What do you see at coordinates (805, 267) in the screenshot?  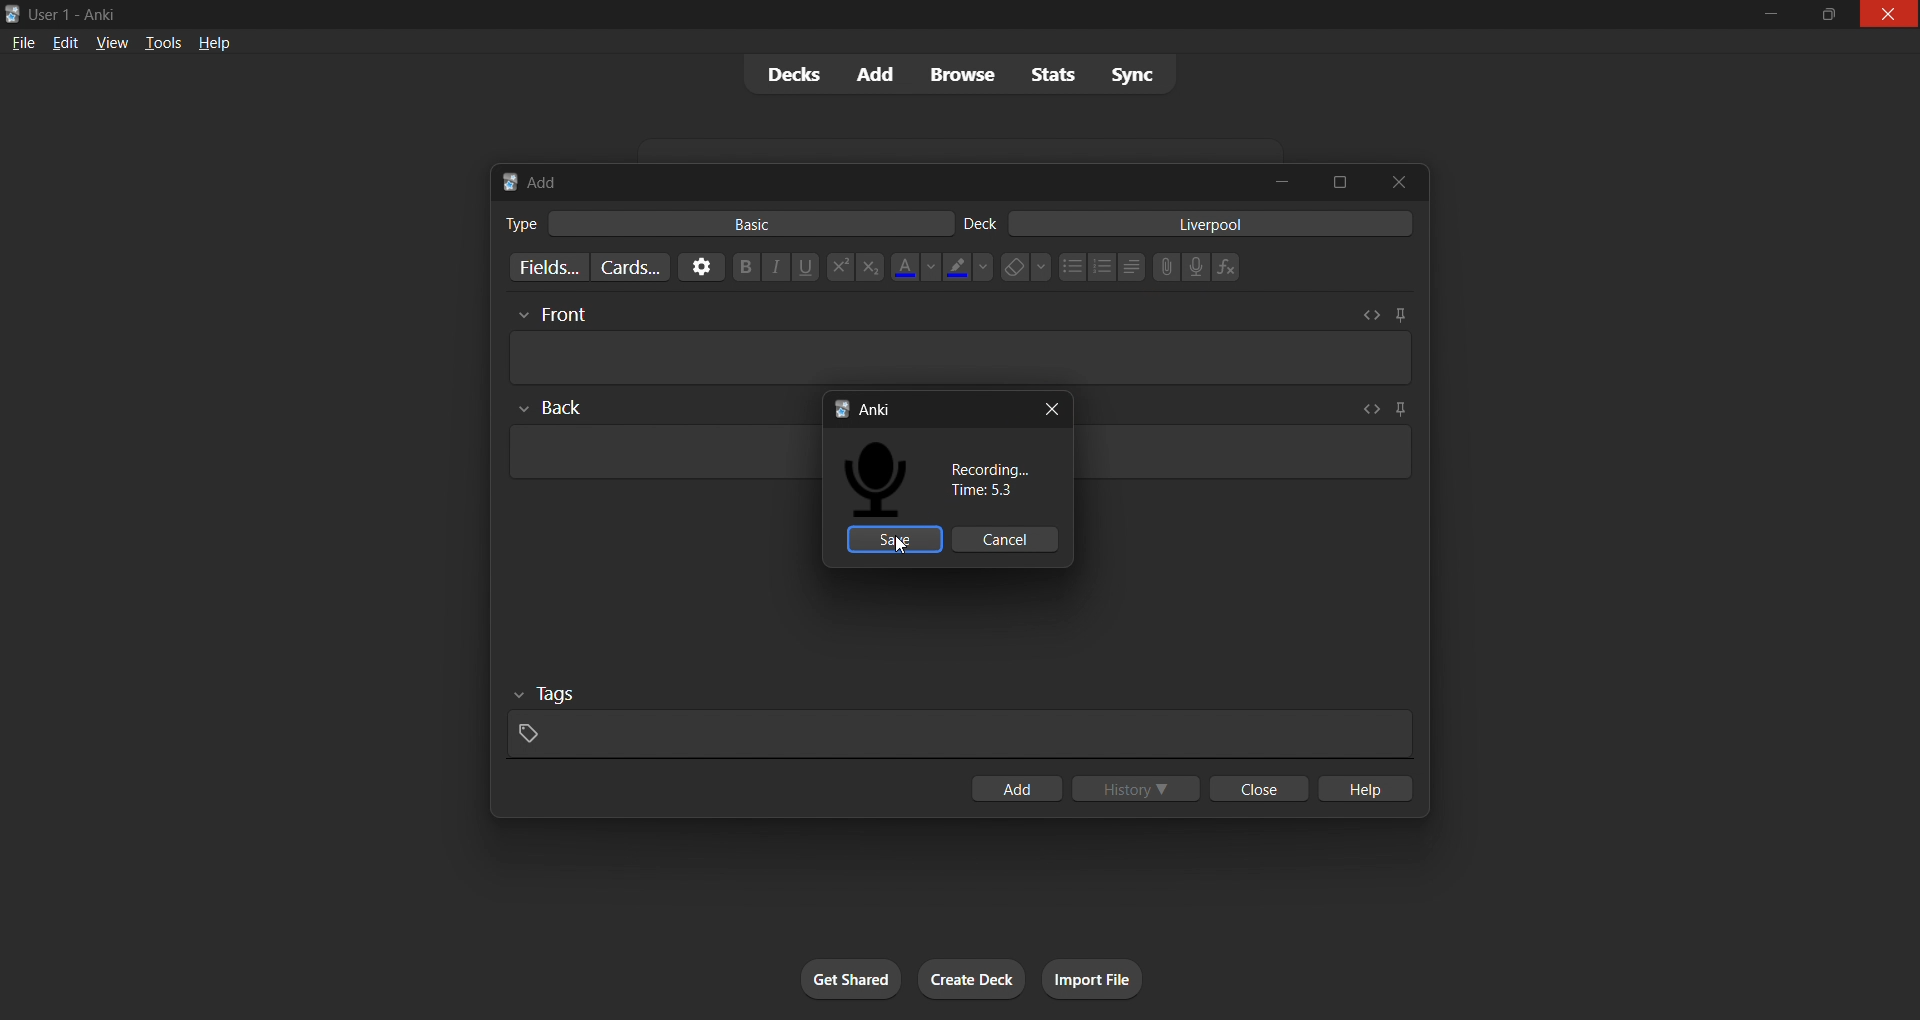 I see `underline` at bounding box center [805, 267].